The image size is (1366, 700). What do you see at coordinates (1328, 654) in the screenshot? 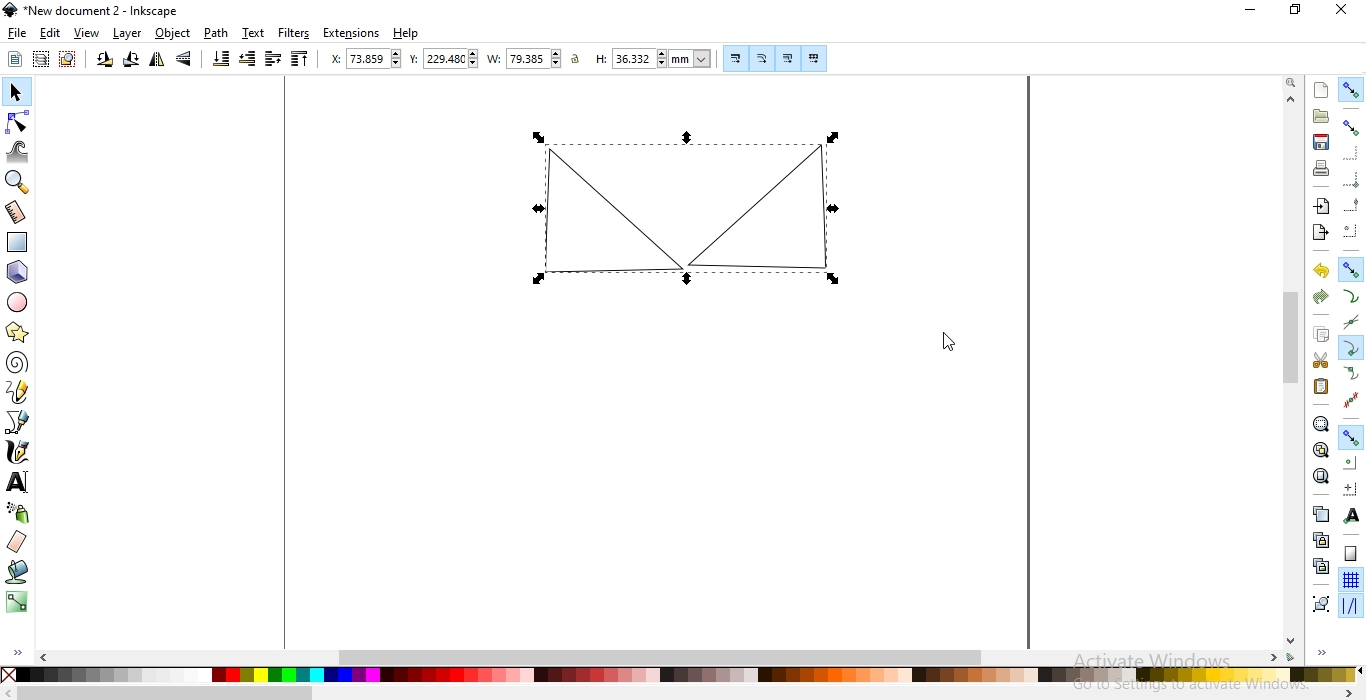
I see `expand/hide sidebar` at bounding box center [1328, 654].